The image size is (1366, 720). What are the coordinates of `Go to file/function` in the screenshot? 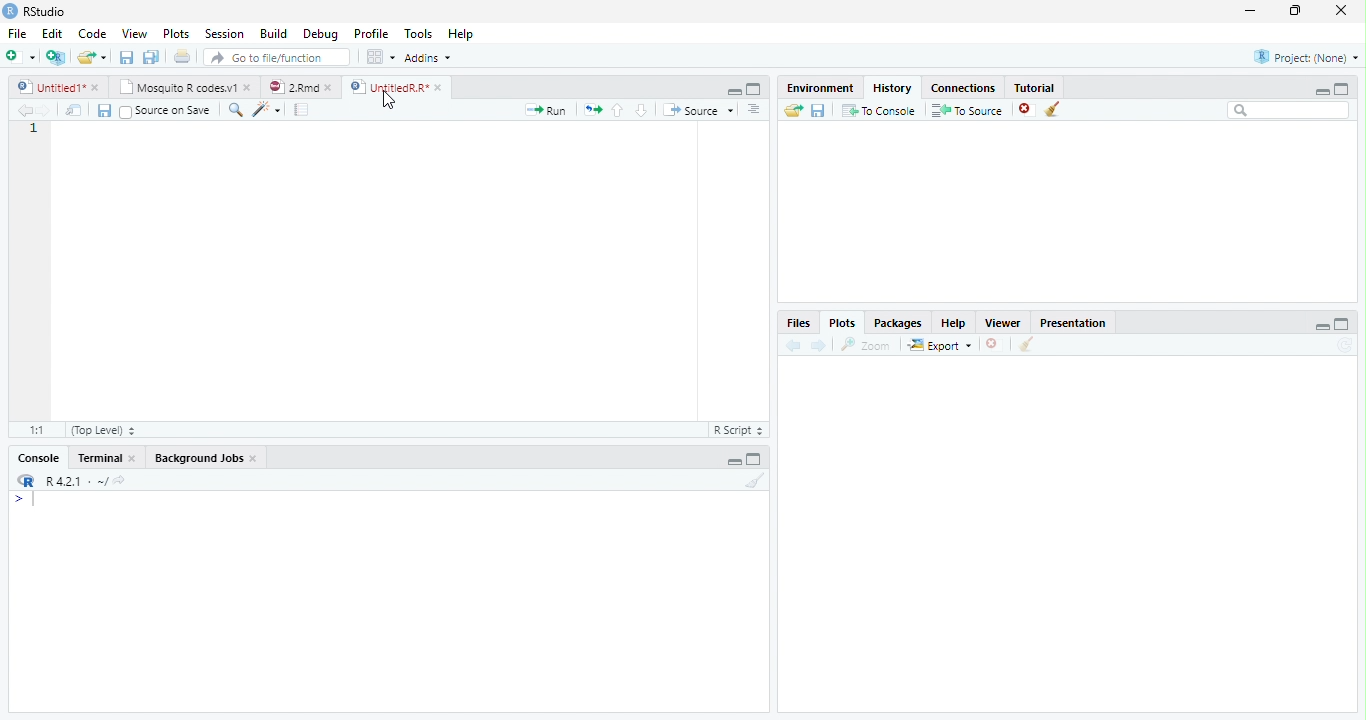 It's located at (279, 58).